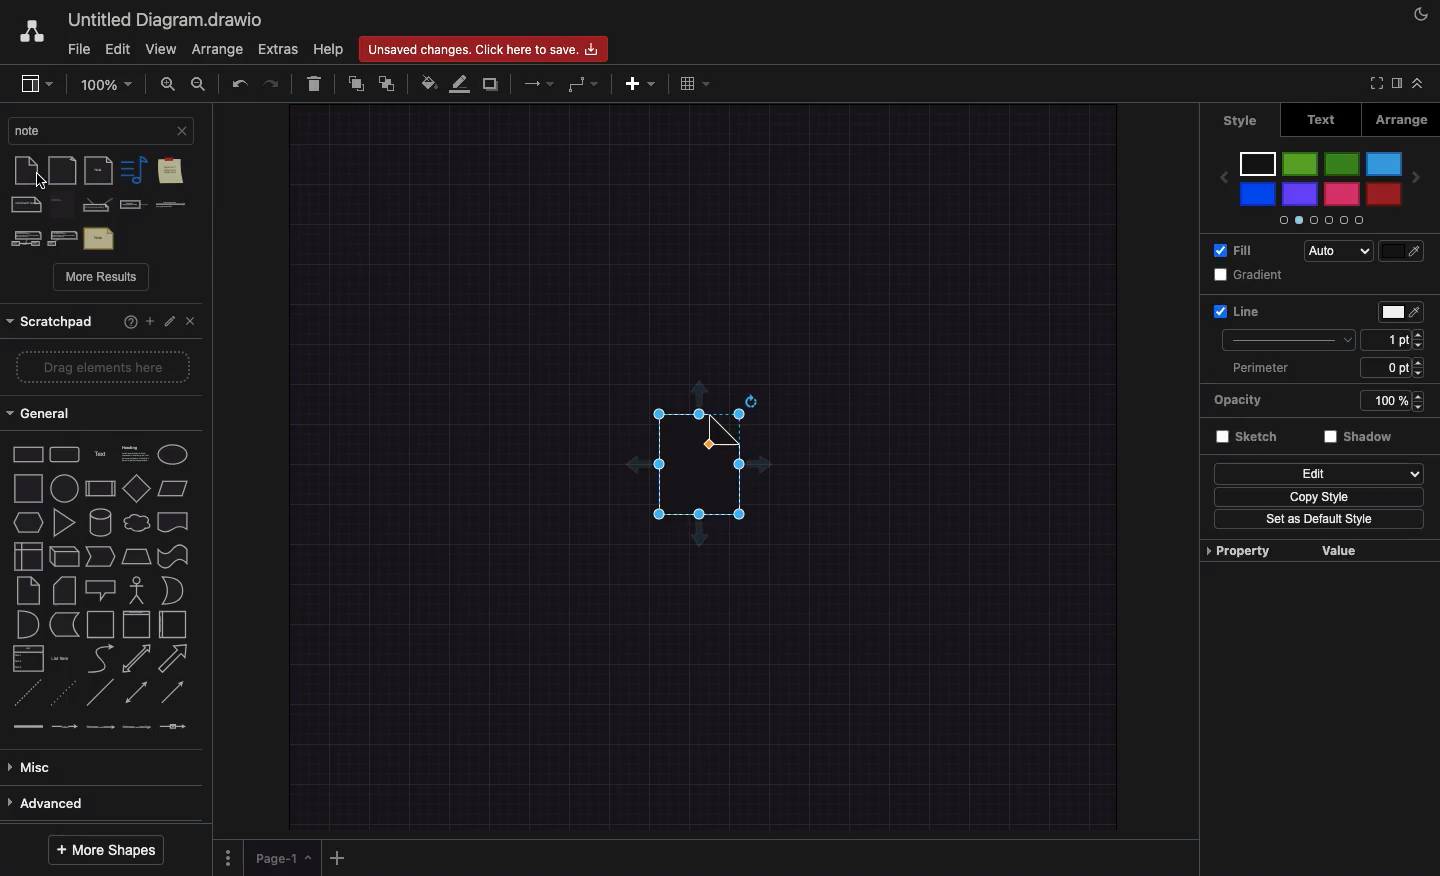  Describe the element at coordinates (67, 524) in the screenshot. I see `triangle` at that location.